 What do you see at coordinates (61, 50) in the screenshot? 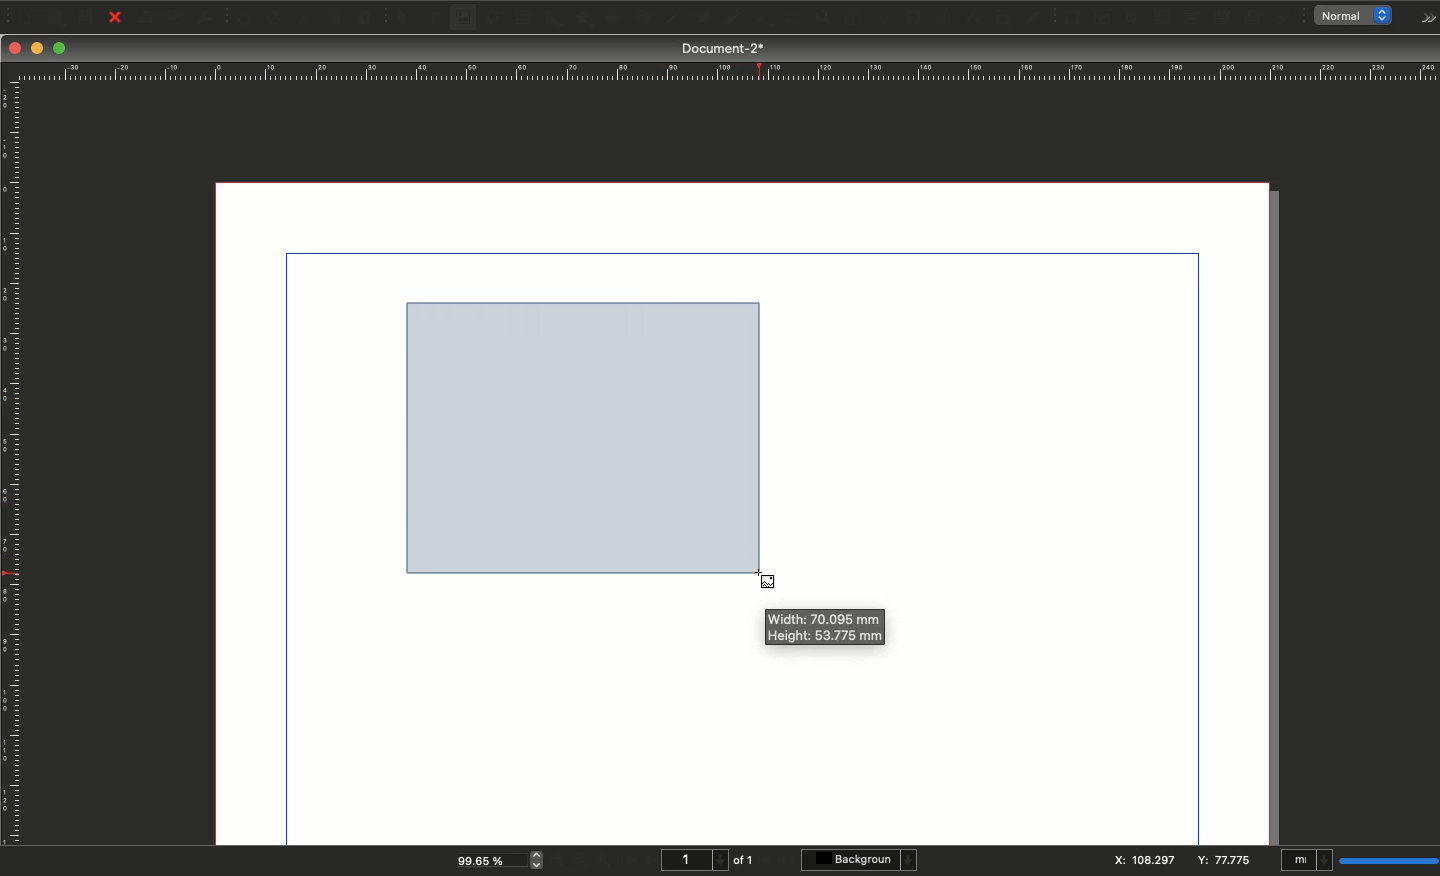
I see `Maximize` at bounding box center [61, 50].